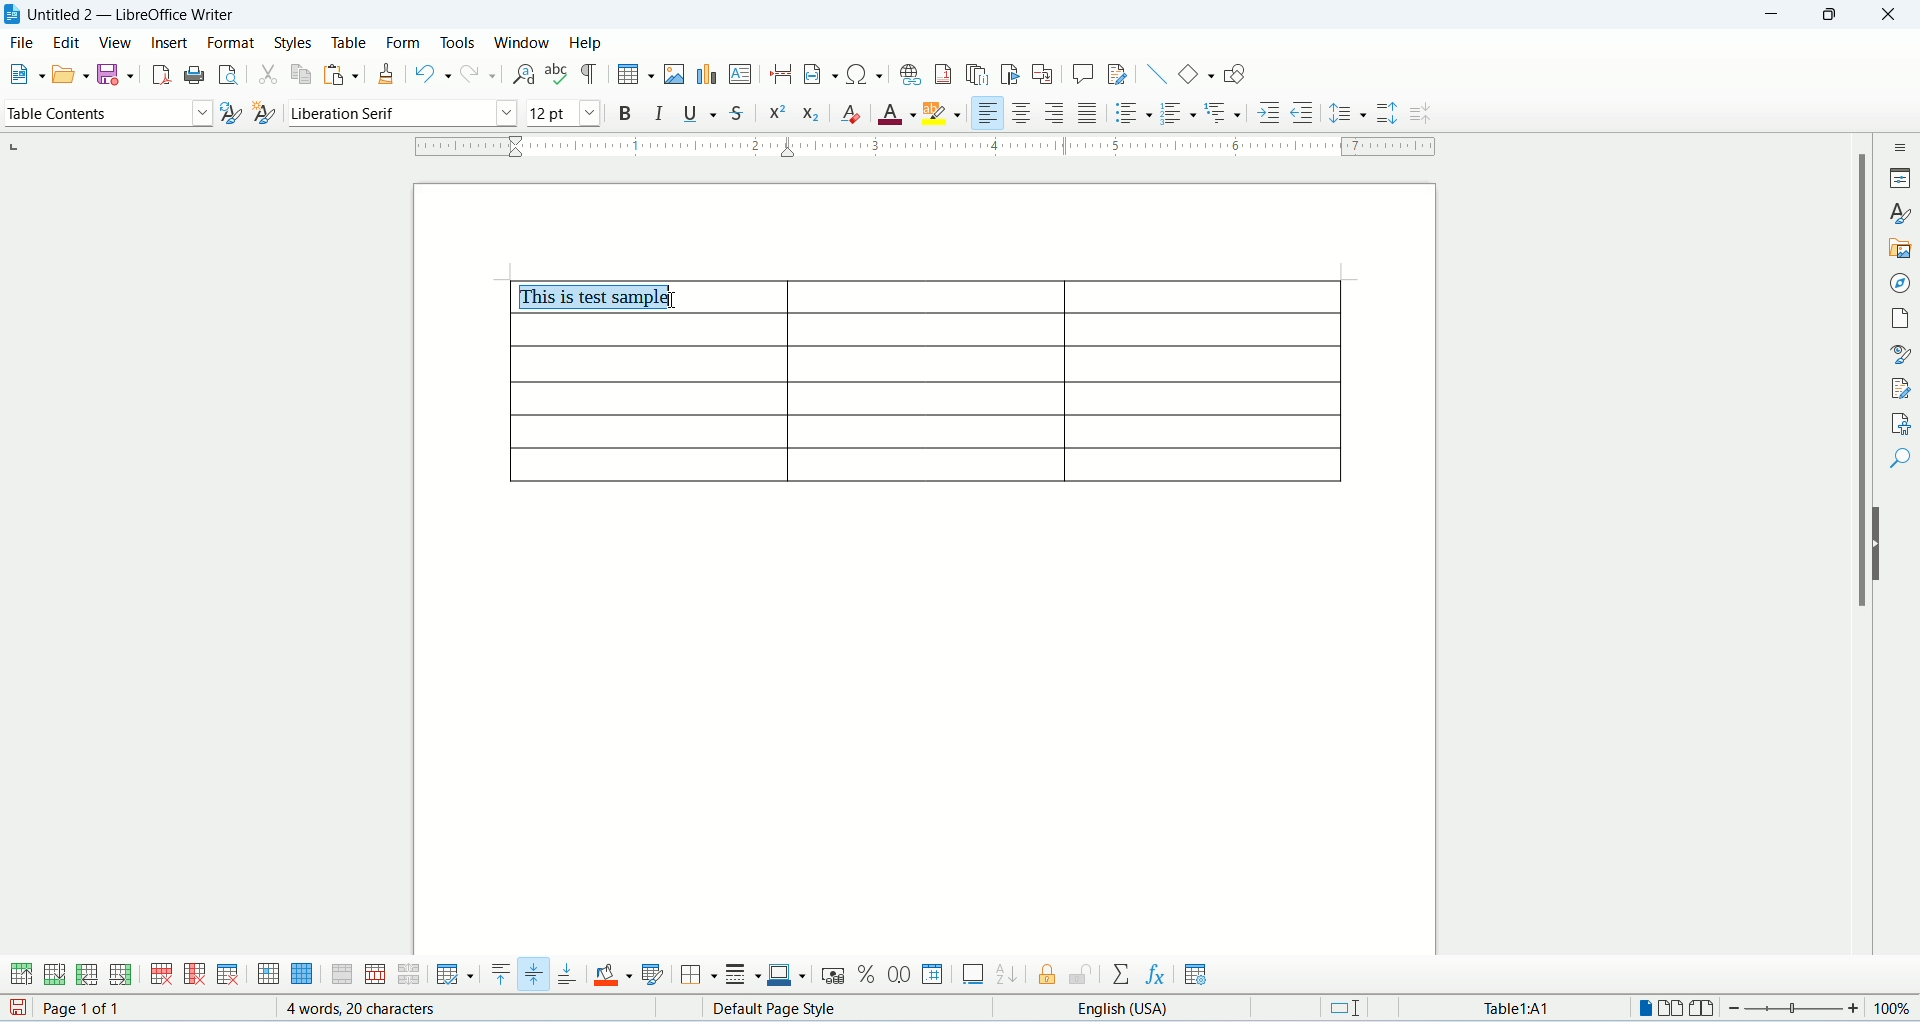 The image size is (1920, 1022). What do you see at coordinates (434, 73) in the screenshot?
I see `undo` at bounding box center [434, 73].